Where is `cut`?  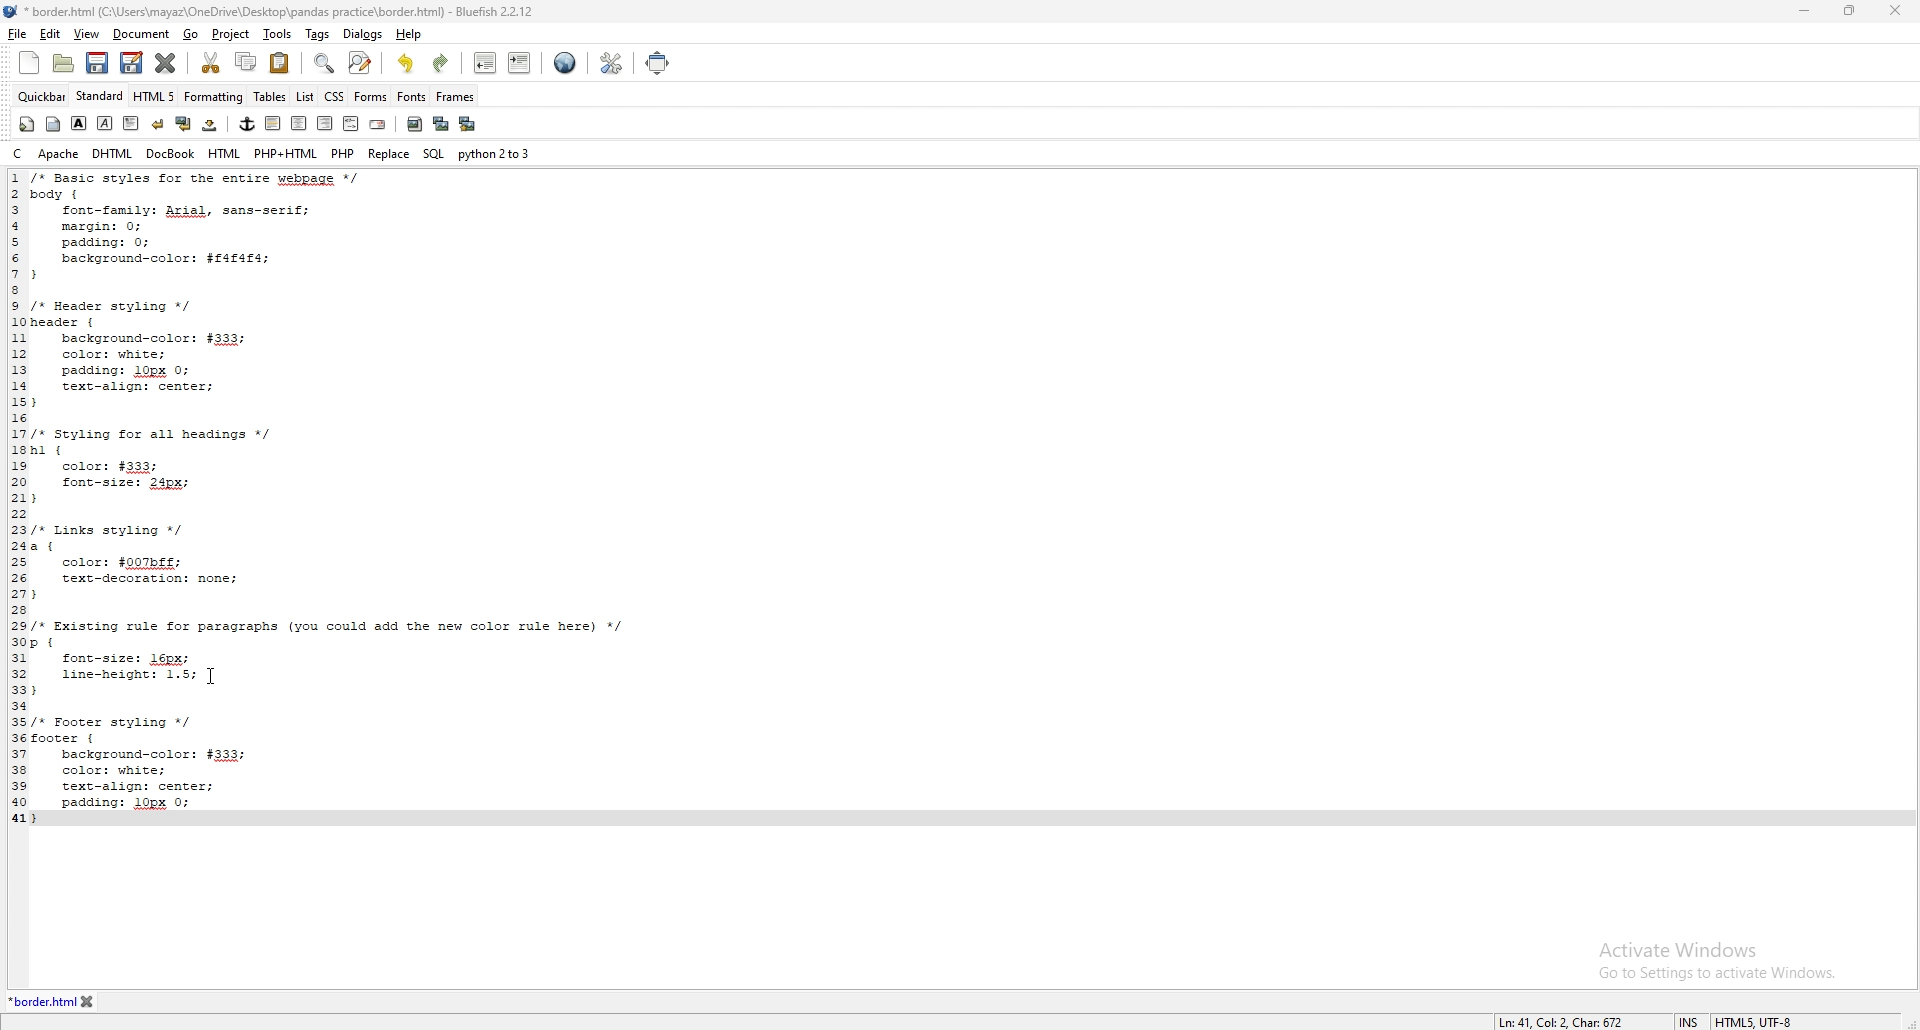 cut is located at coordinates (213, 63).